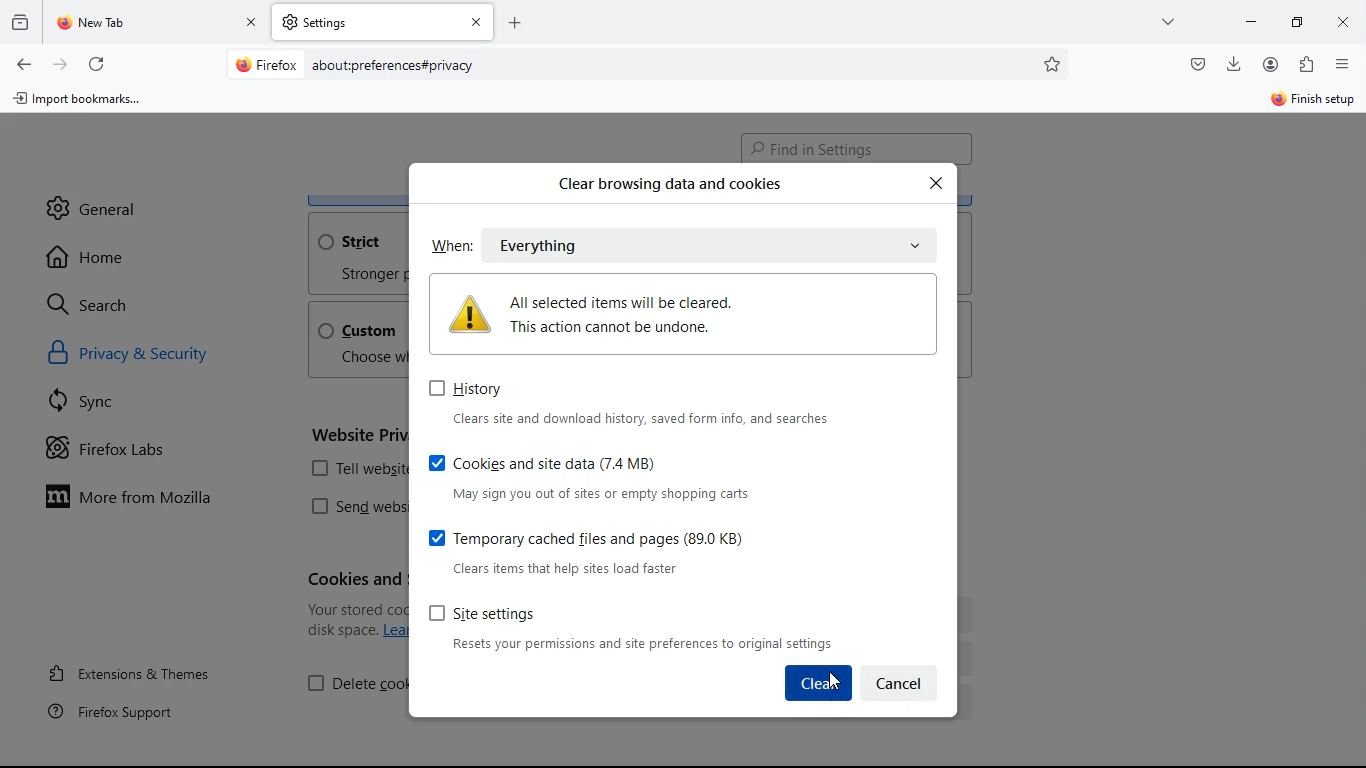 The height and width of the screenshot is (768, 1366). Describe the element at coordinates (1171, 21) in the screenshot. I see `more` at that location.